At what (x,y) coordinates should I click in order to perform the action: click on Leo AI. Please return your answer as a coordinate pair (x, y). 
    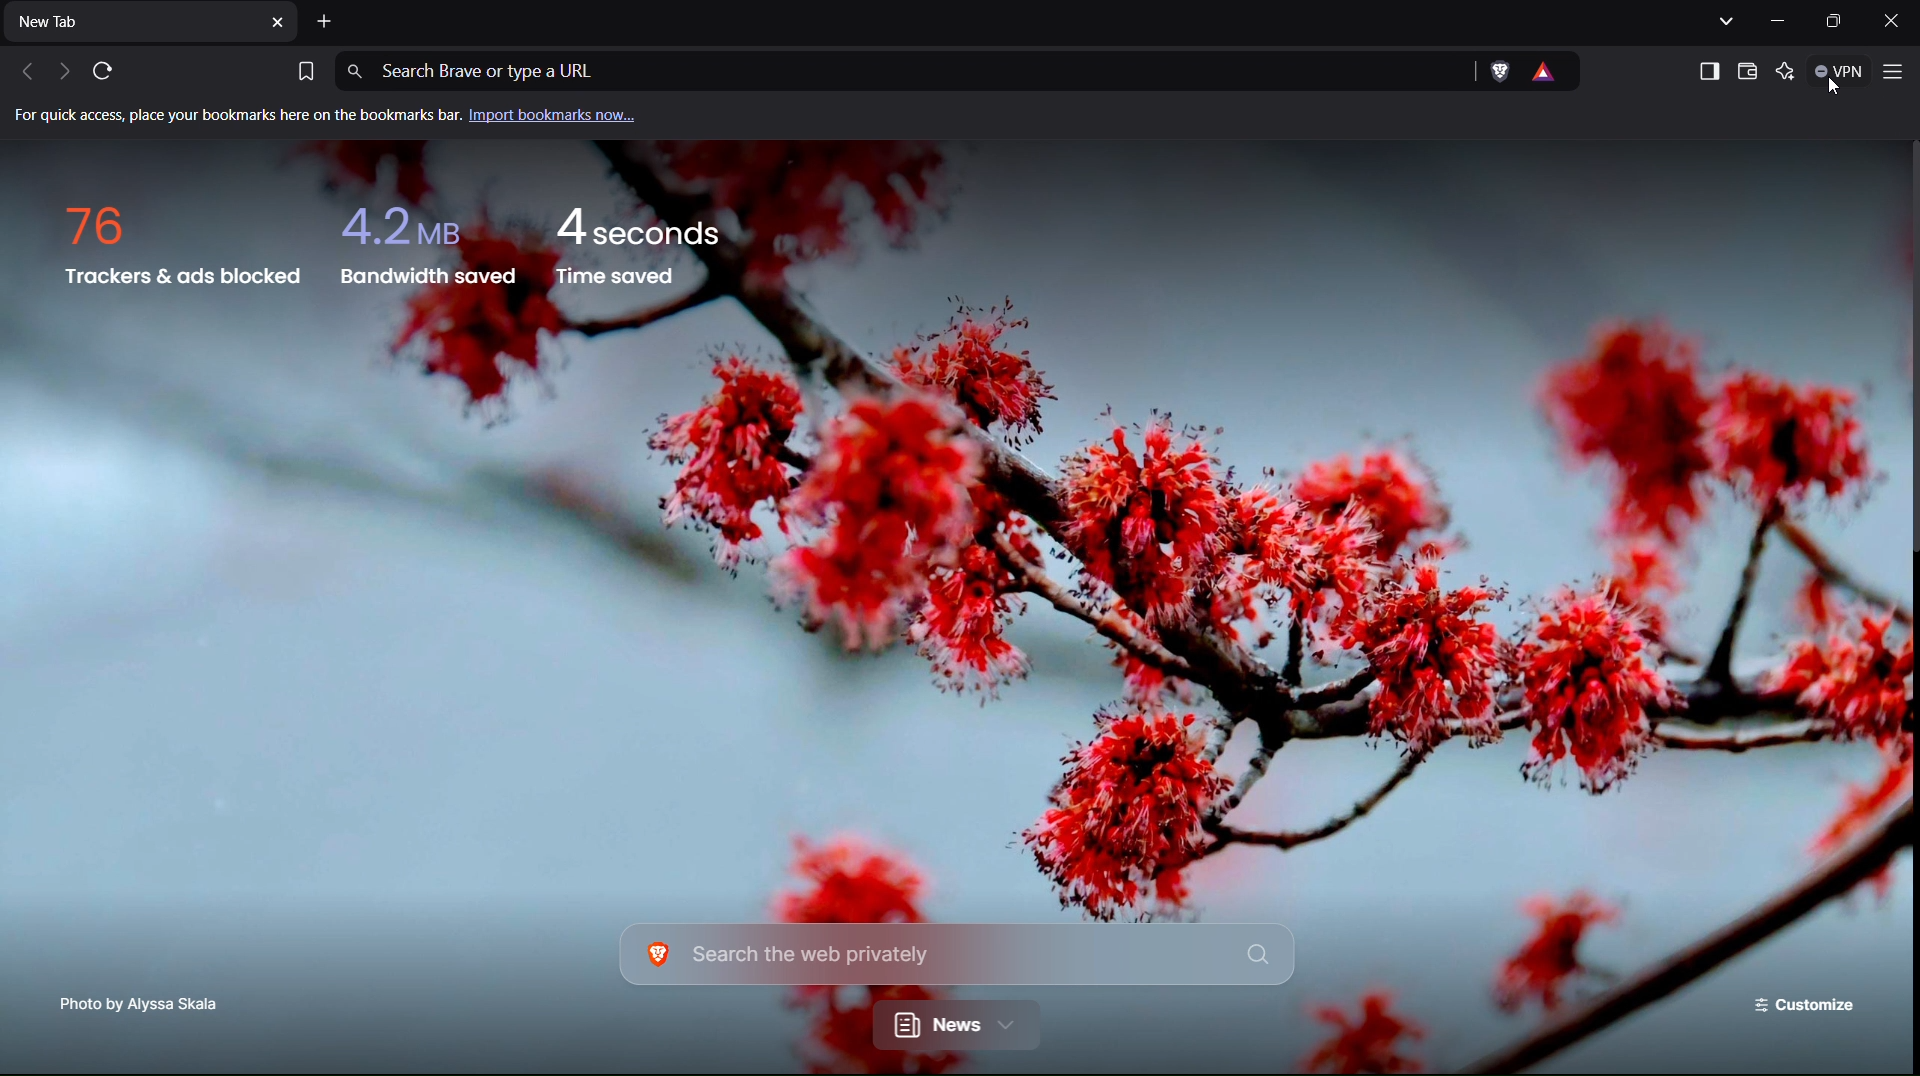
    Looking at the image, I should click on (1783, 70).